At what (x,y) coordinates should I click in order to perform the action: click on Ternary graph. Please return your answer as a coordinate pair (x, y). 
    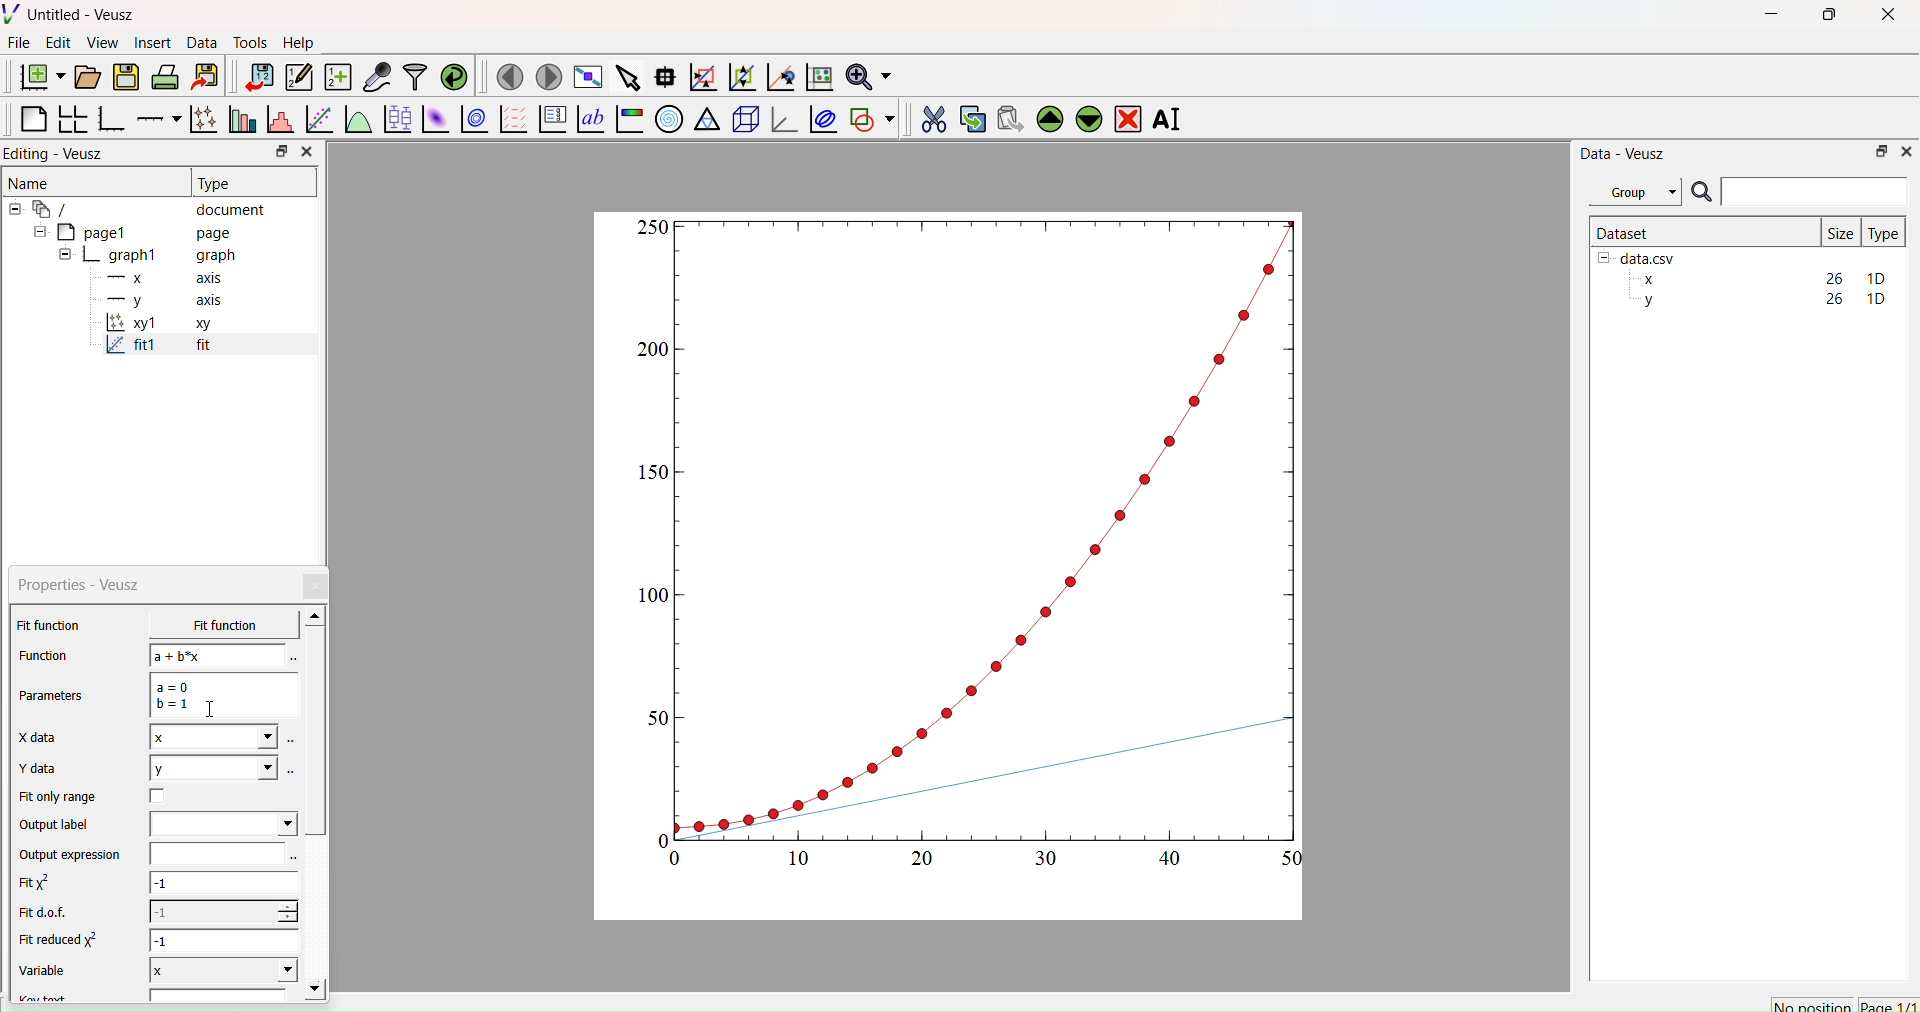
    Looking at the image, I should click on (708, 118).